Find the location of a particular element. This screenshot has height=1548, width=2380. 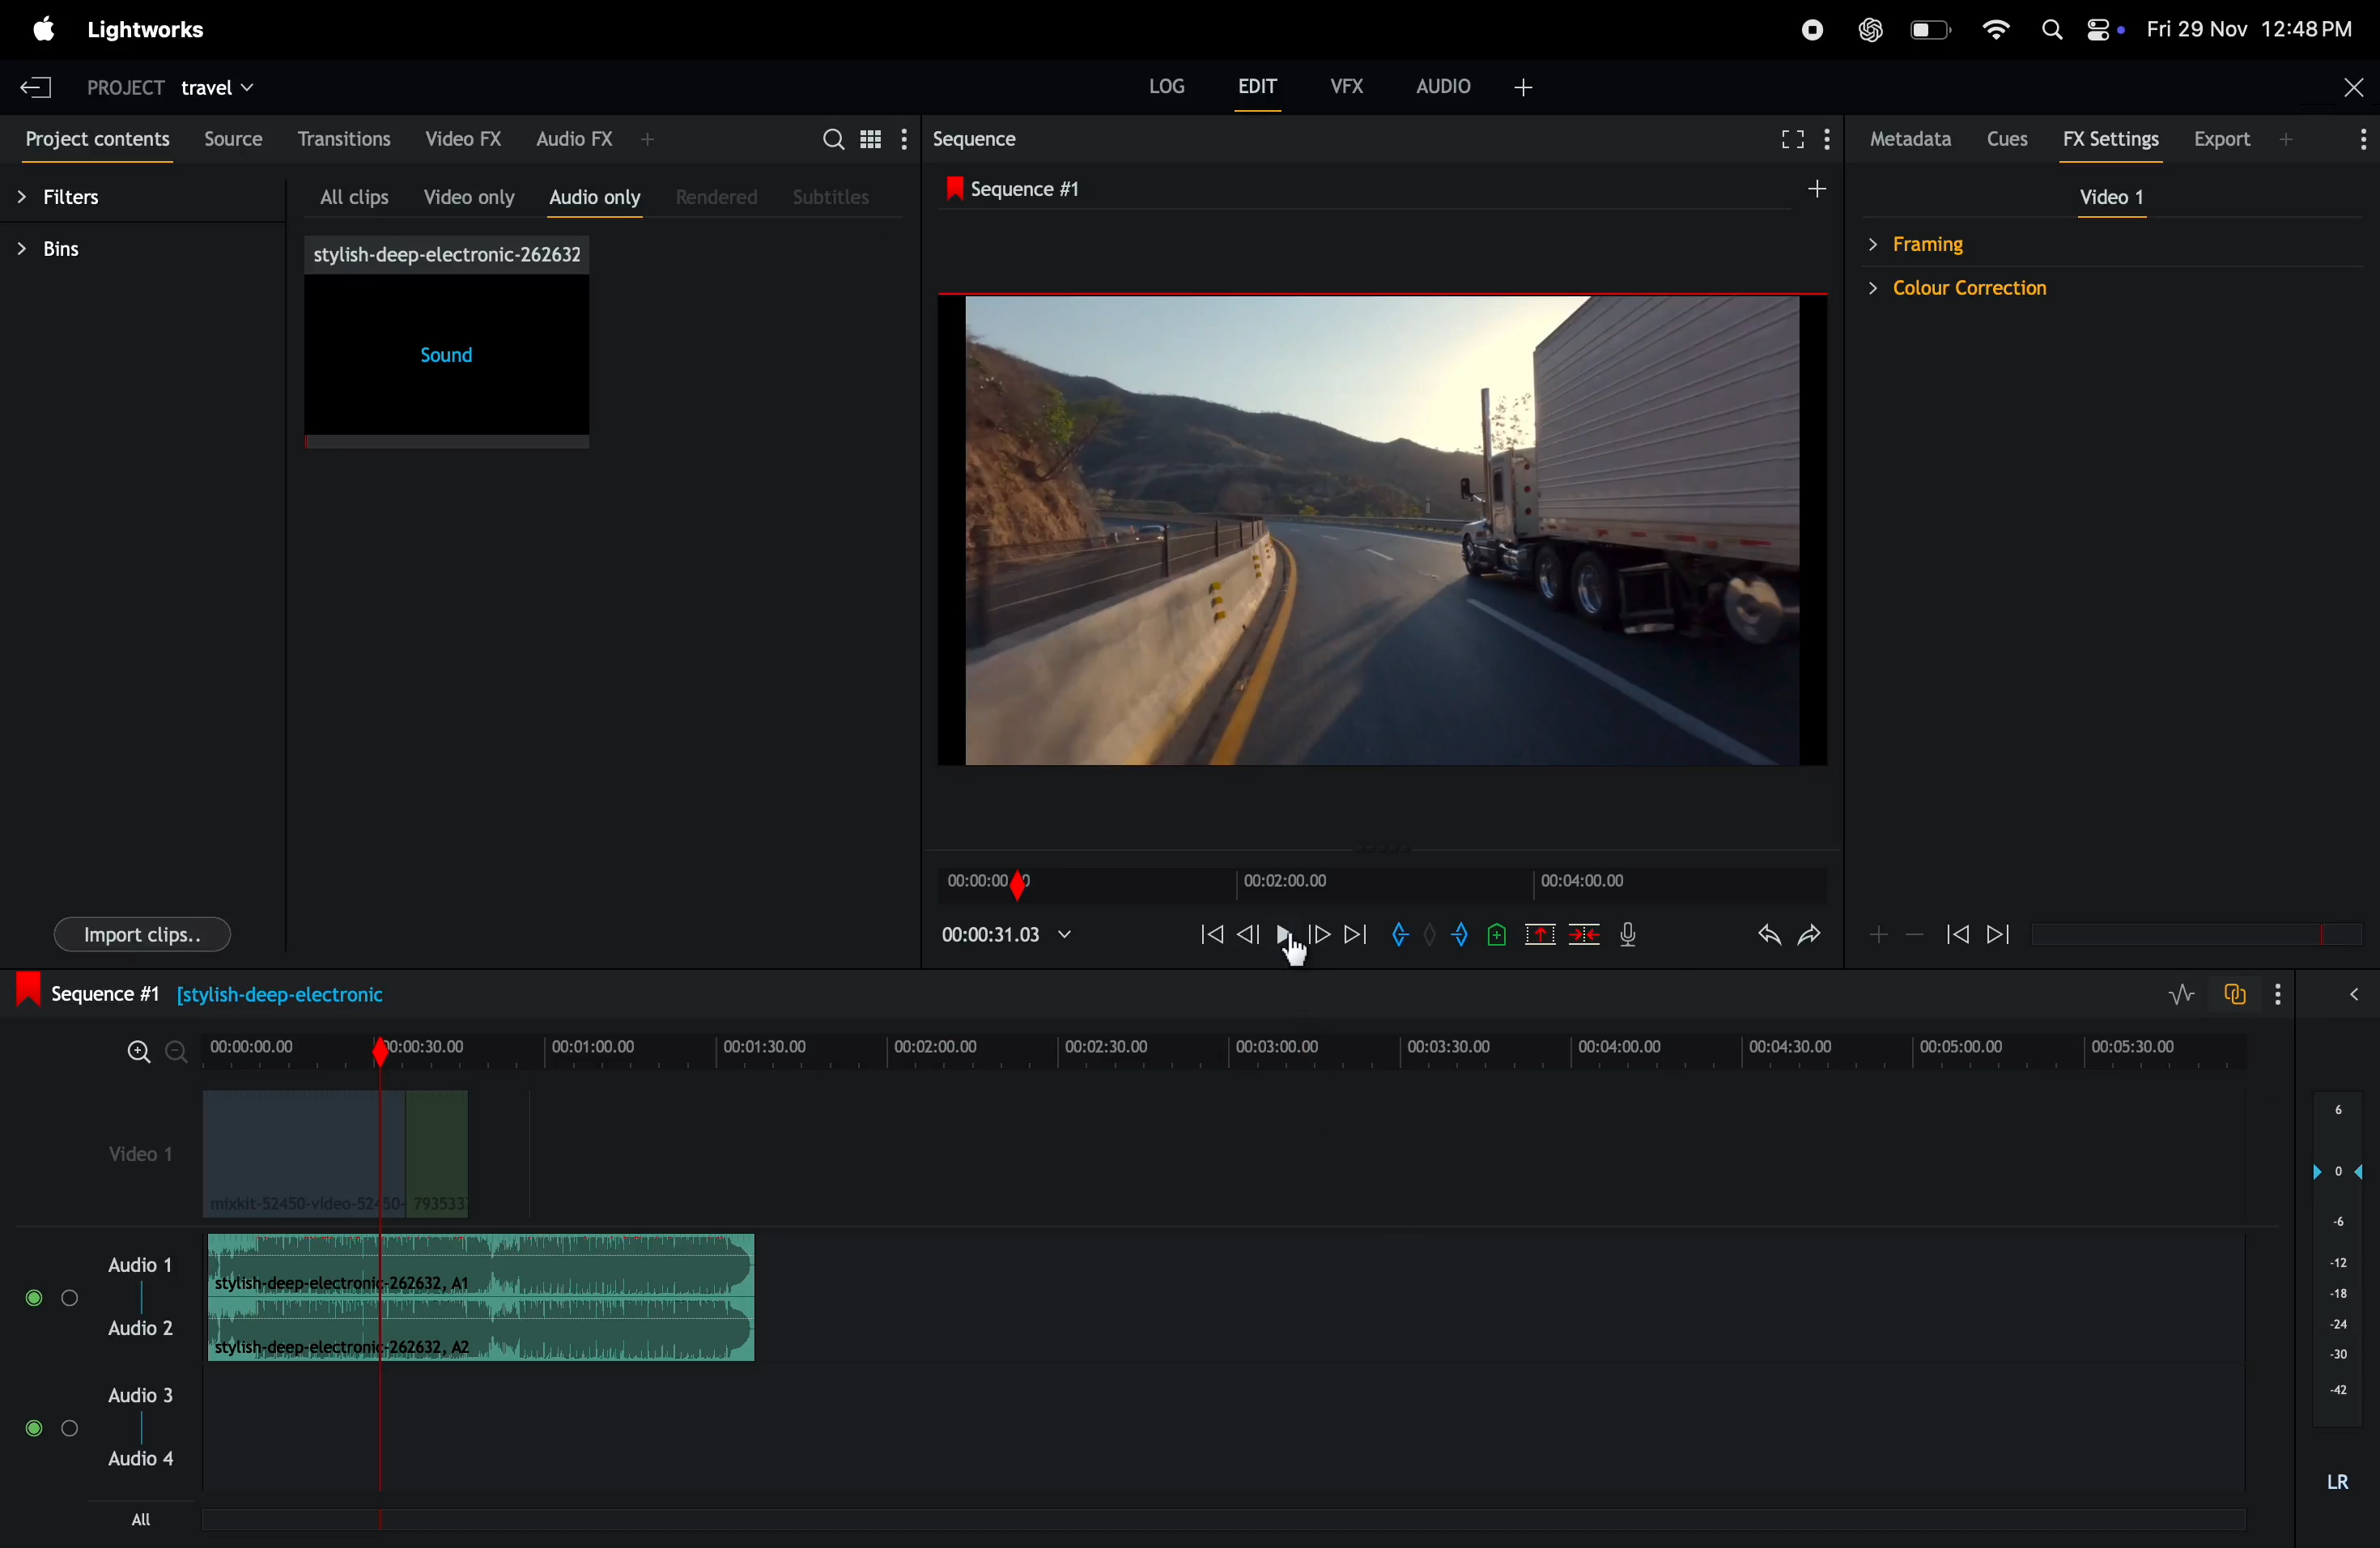

sound effect is located at coordinates (451, 344).